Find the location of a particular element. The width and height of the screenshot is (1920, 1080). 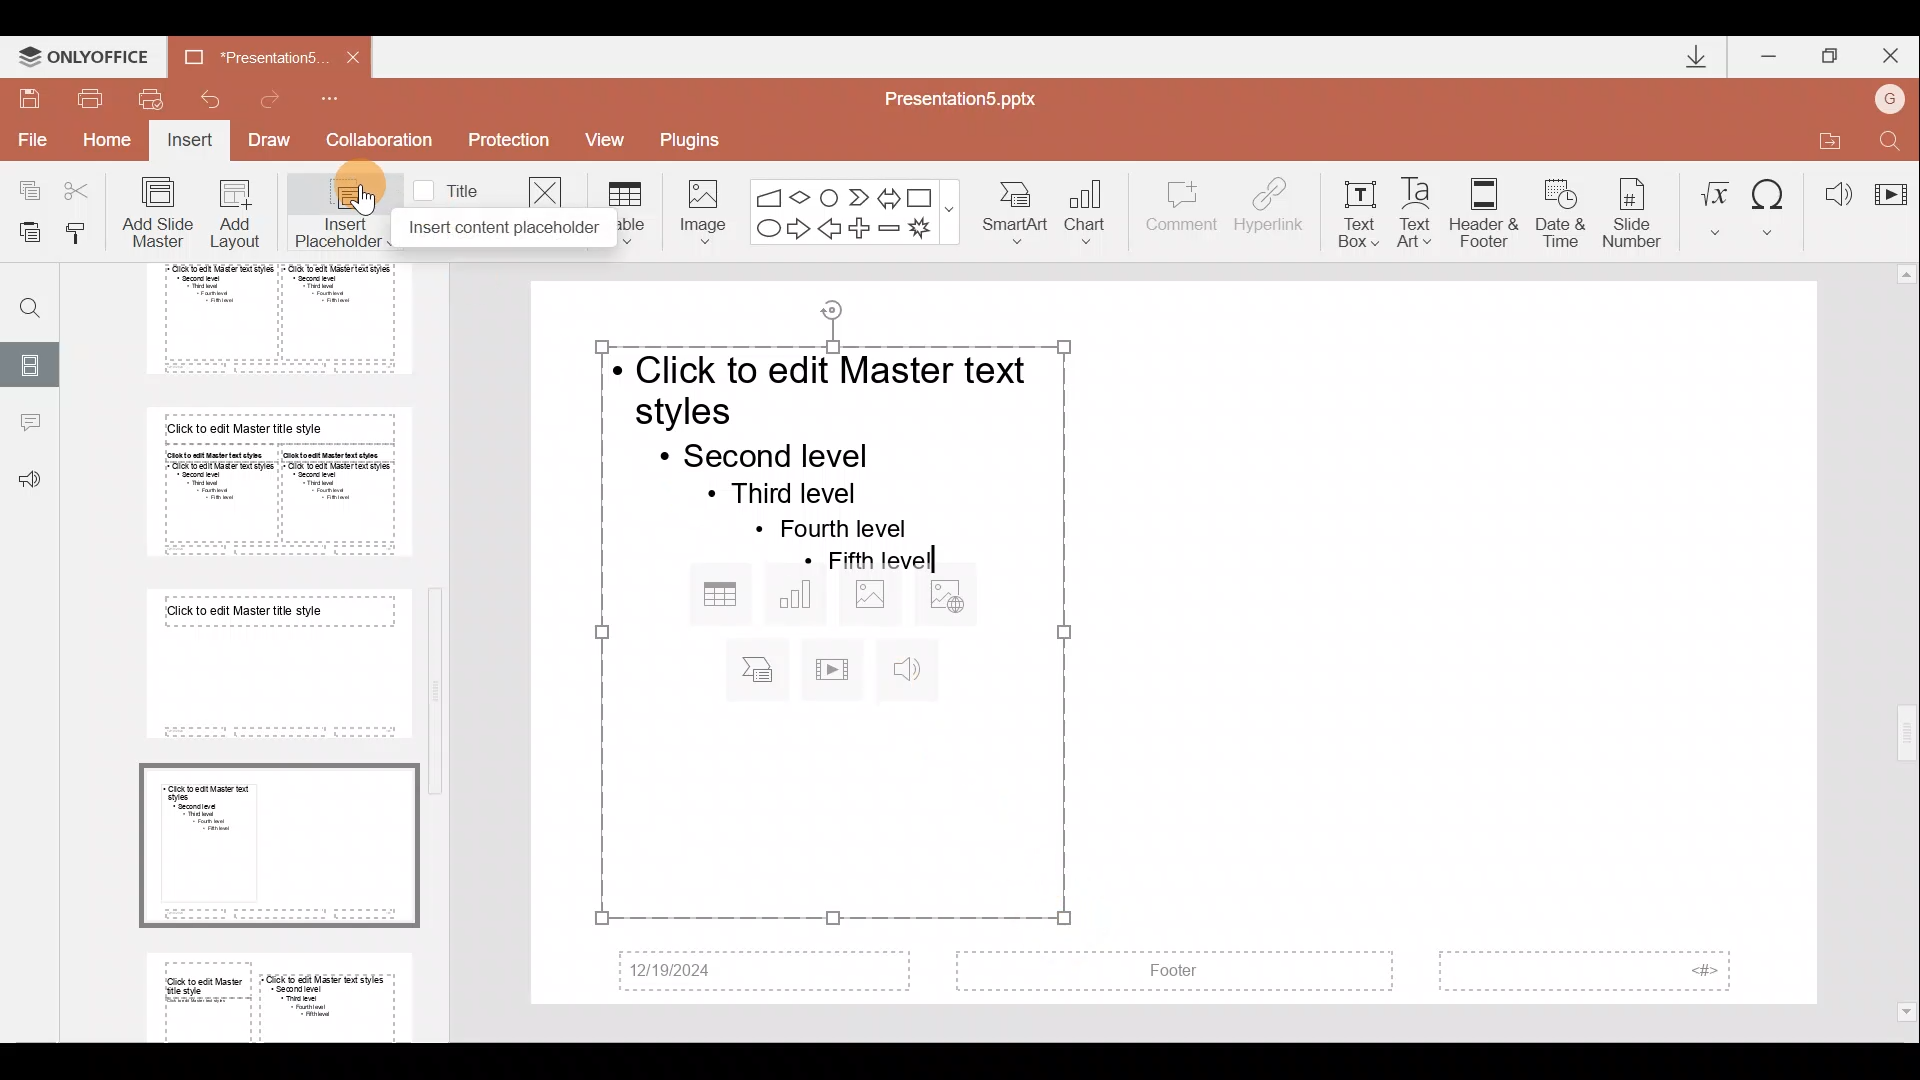

Draw is located at coordinates (276, 142).